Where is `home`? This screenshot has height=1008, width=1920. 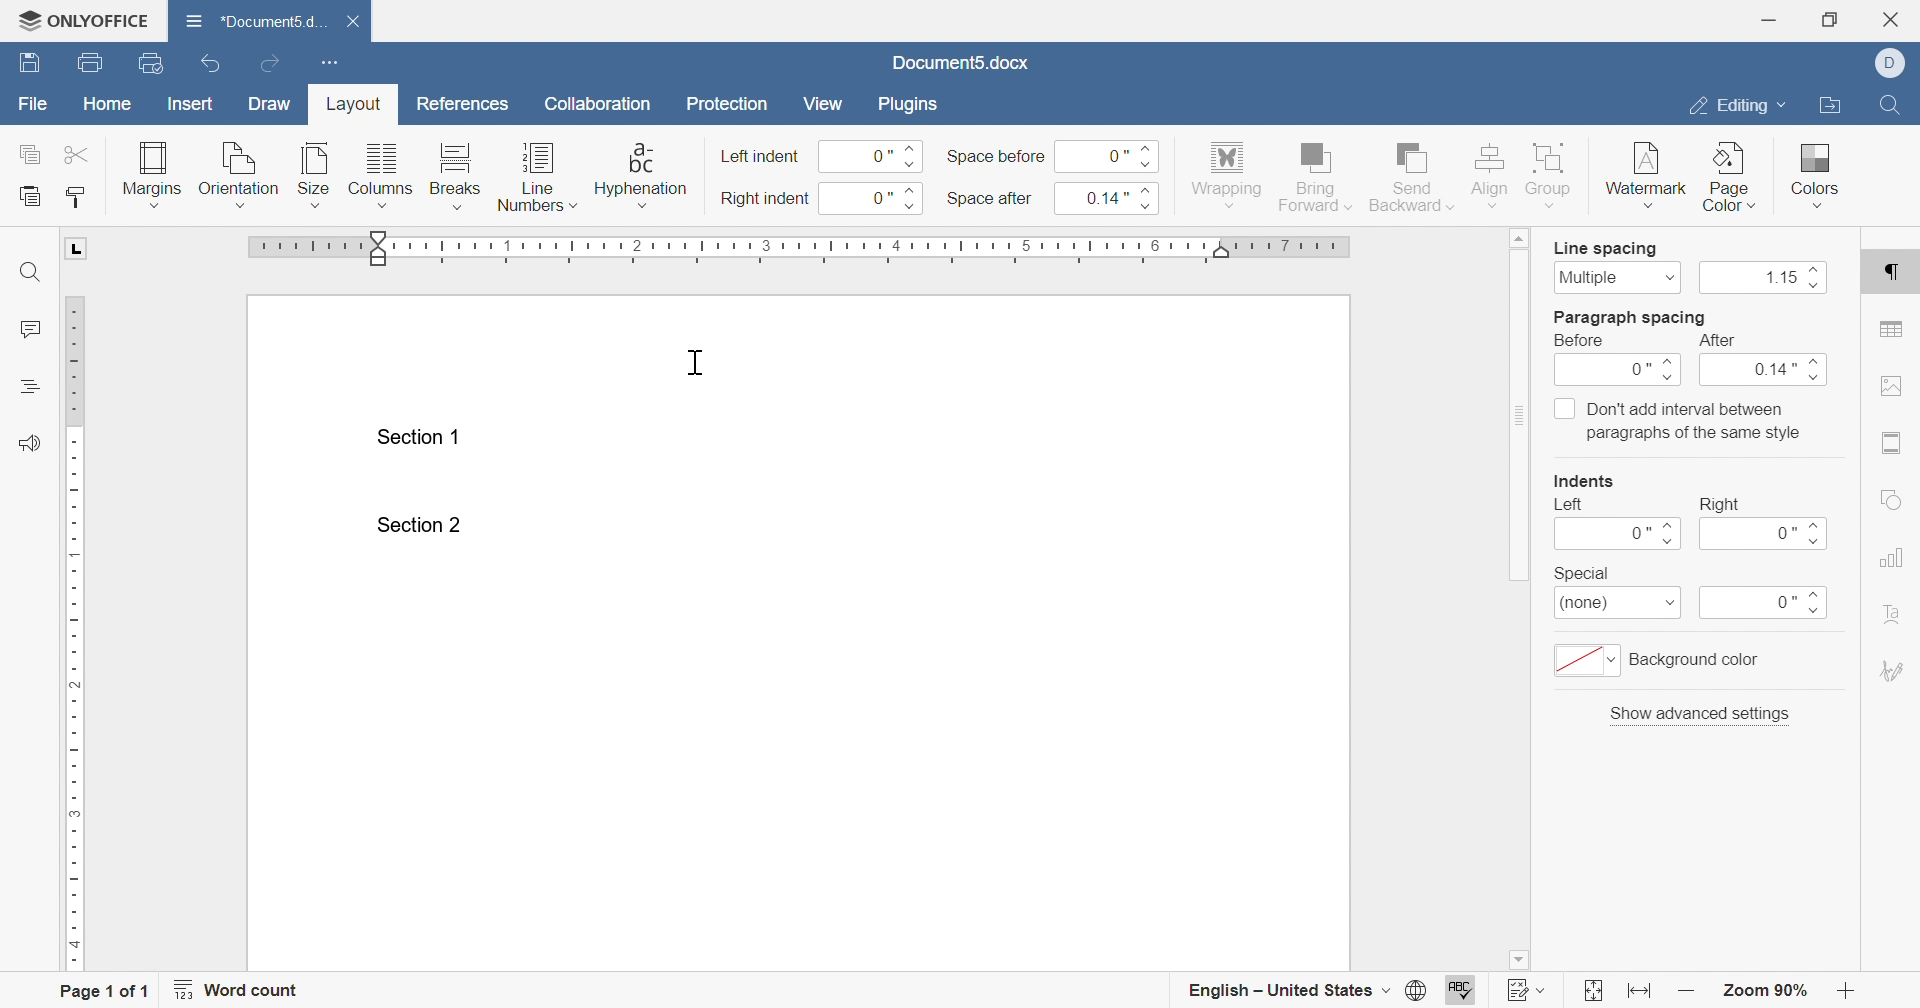
home is located at coordinates (108, 104).